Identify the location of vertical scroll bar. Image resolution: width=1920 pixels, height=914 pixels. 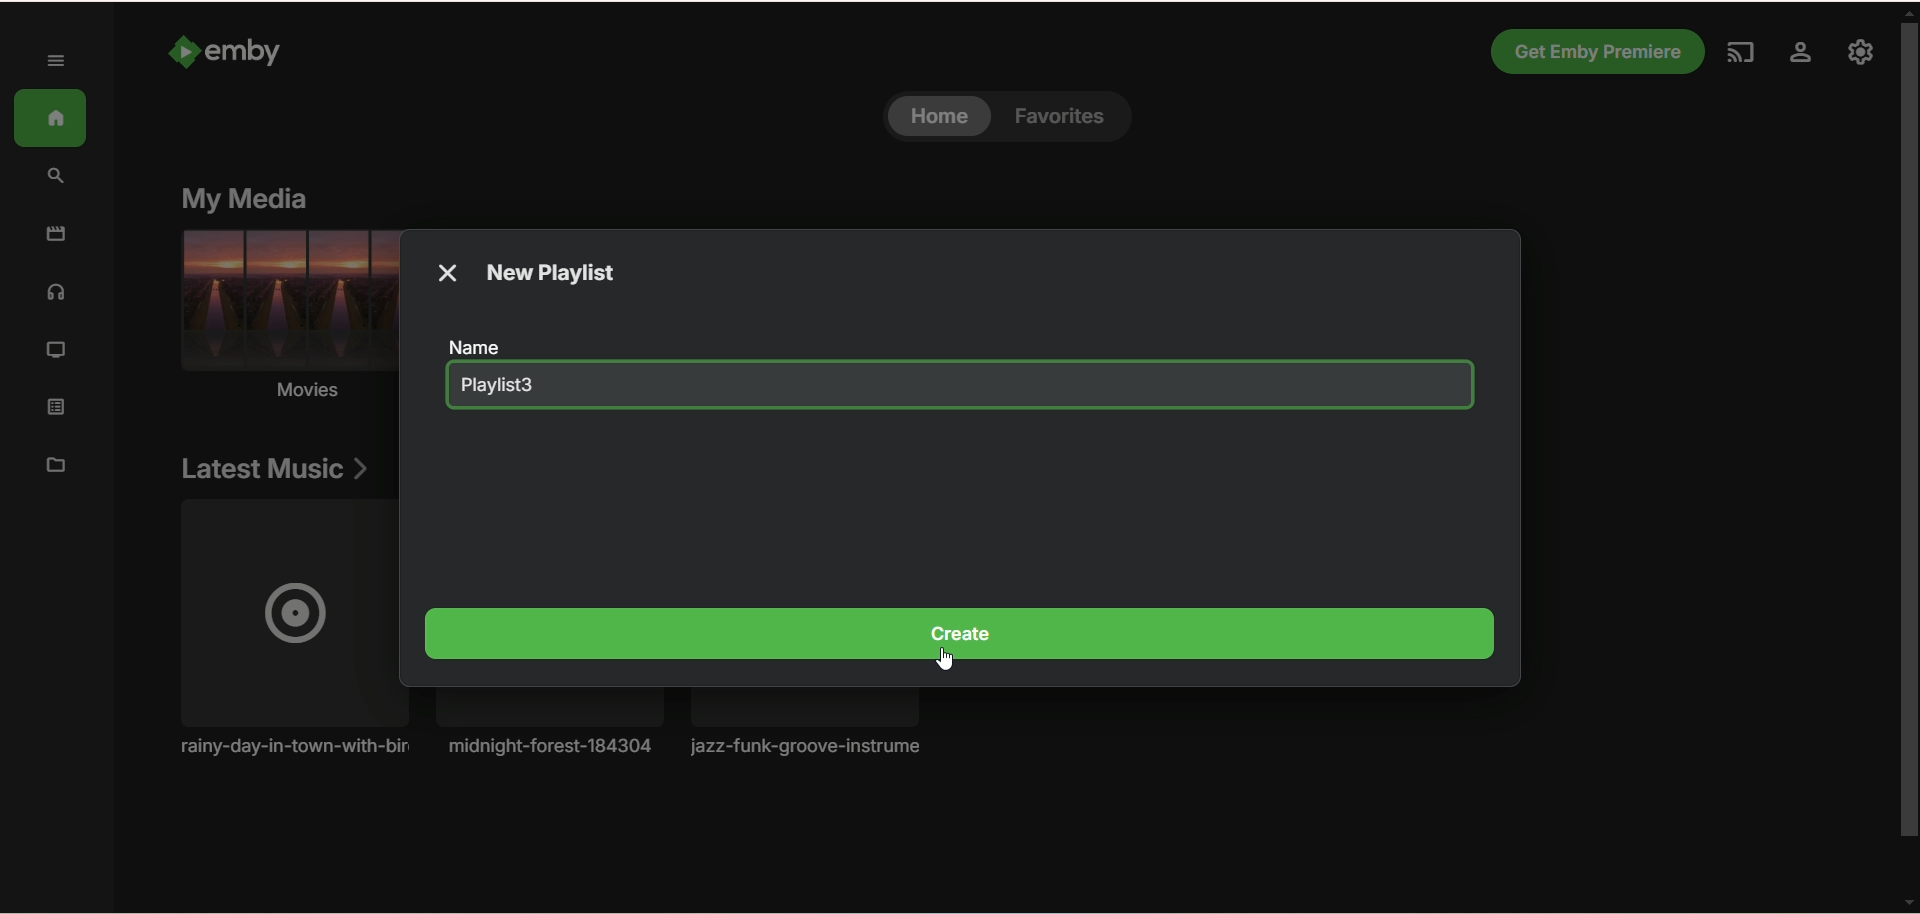
(1908, 455).